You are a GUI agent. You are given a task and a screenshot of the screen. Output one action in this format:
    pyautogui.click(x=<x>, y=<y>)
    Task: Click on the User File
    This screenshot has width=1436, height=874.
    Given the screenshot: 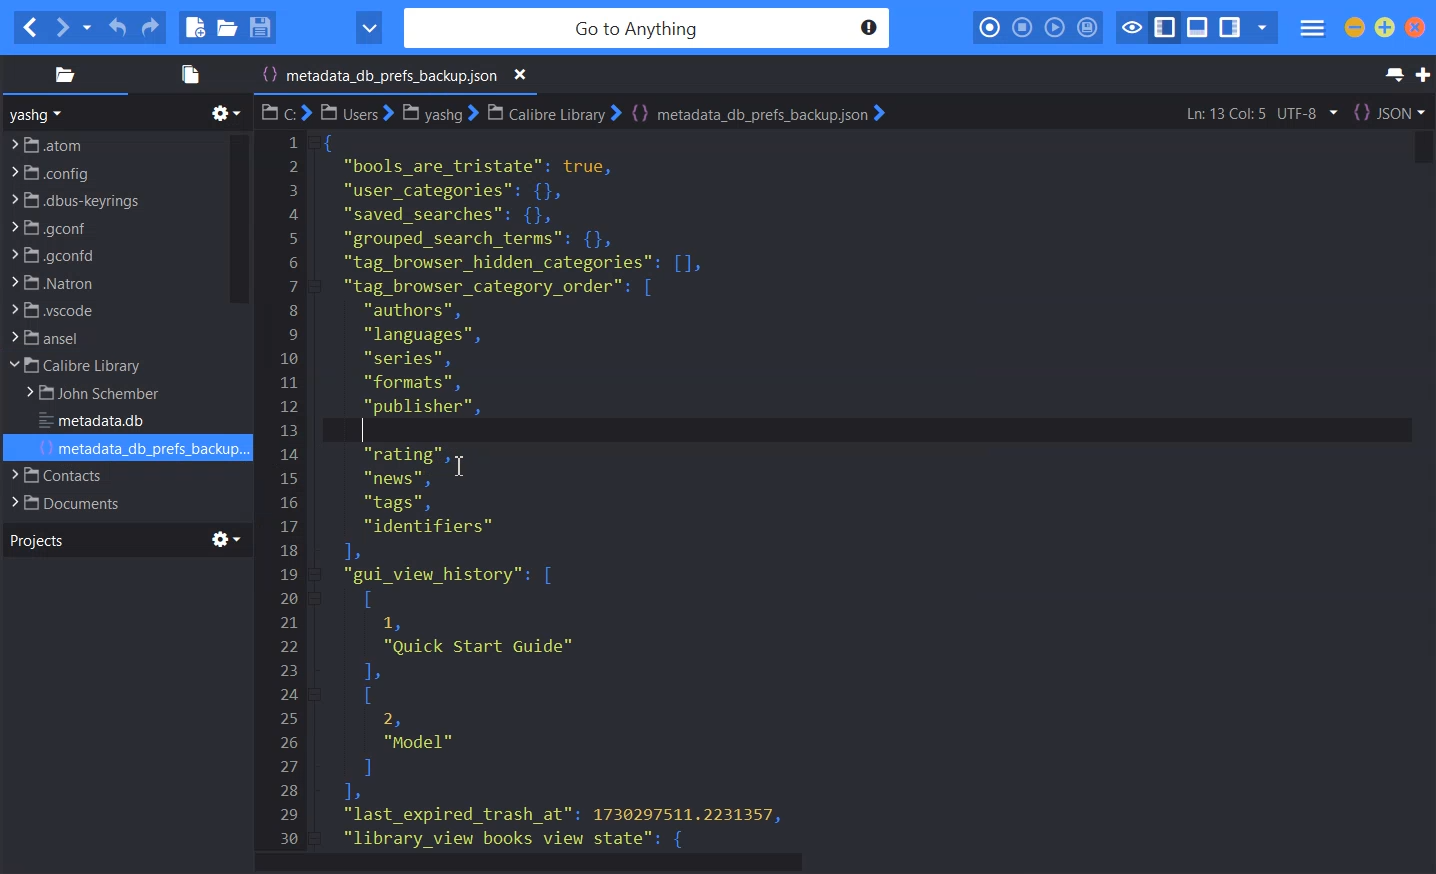 What is the action you would take?
    pyautogui.click(x=357, y=112)
    